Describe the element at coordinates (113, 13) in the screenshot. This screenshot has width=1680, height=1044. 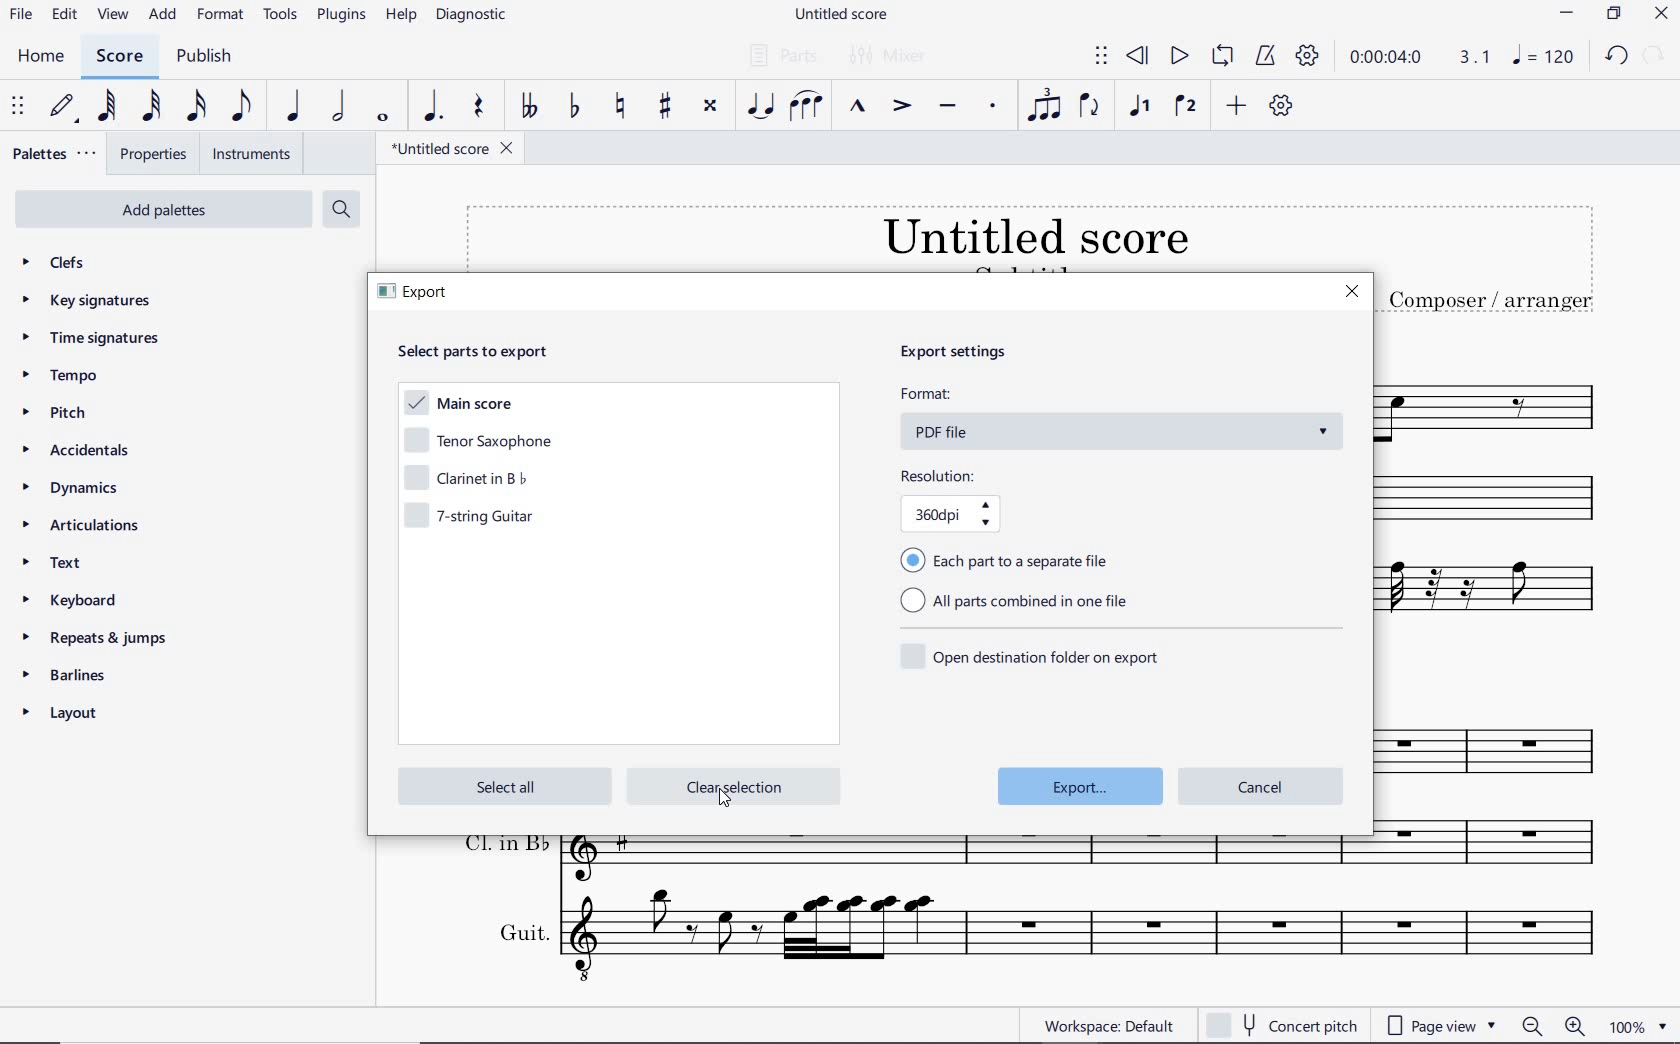
I see `VIEW` at that location.